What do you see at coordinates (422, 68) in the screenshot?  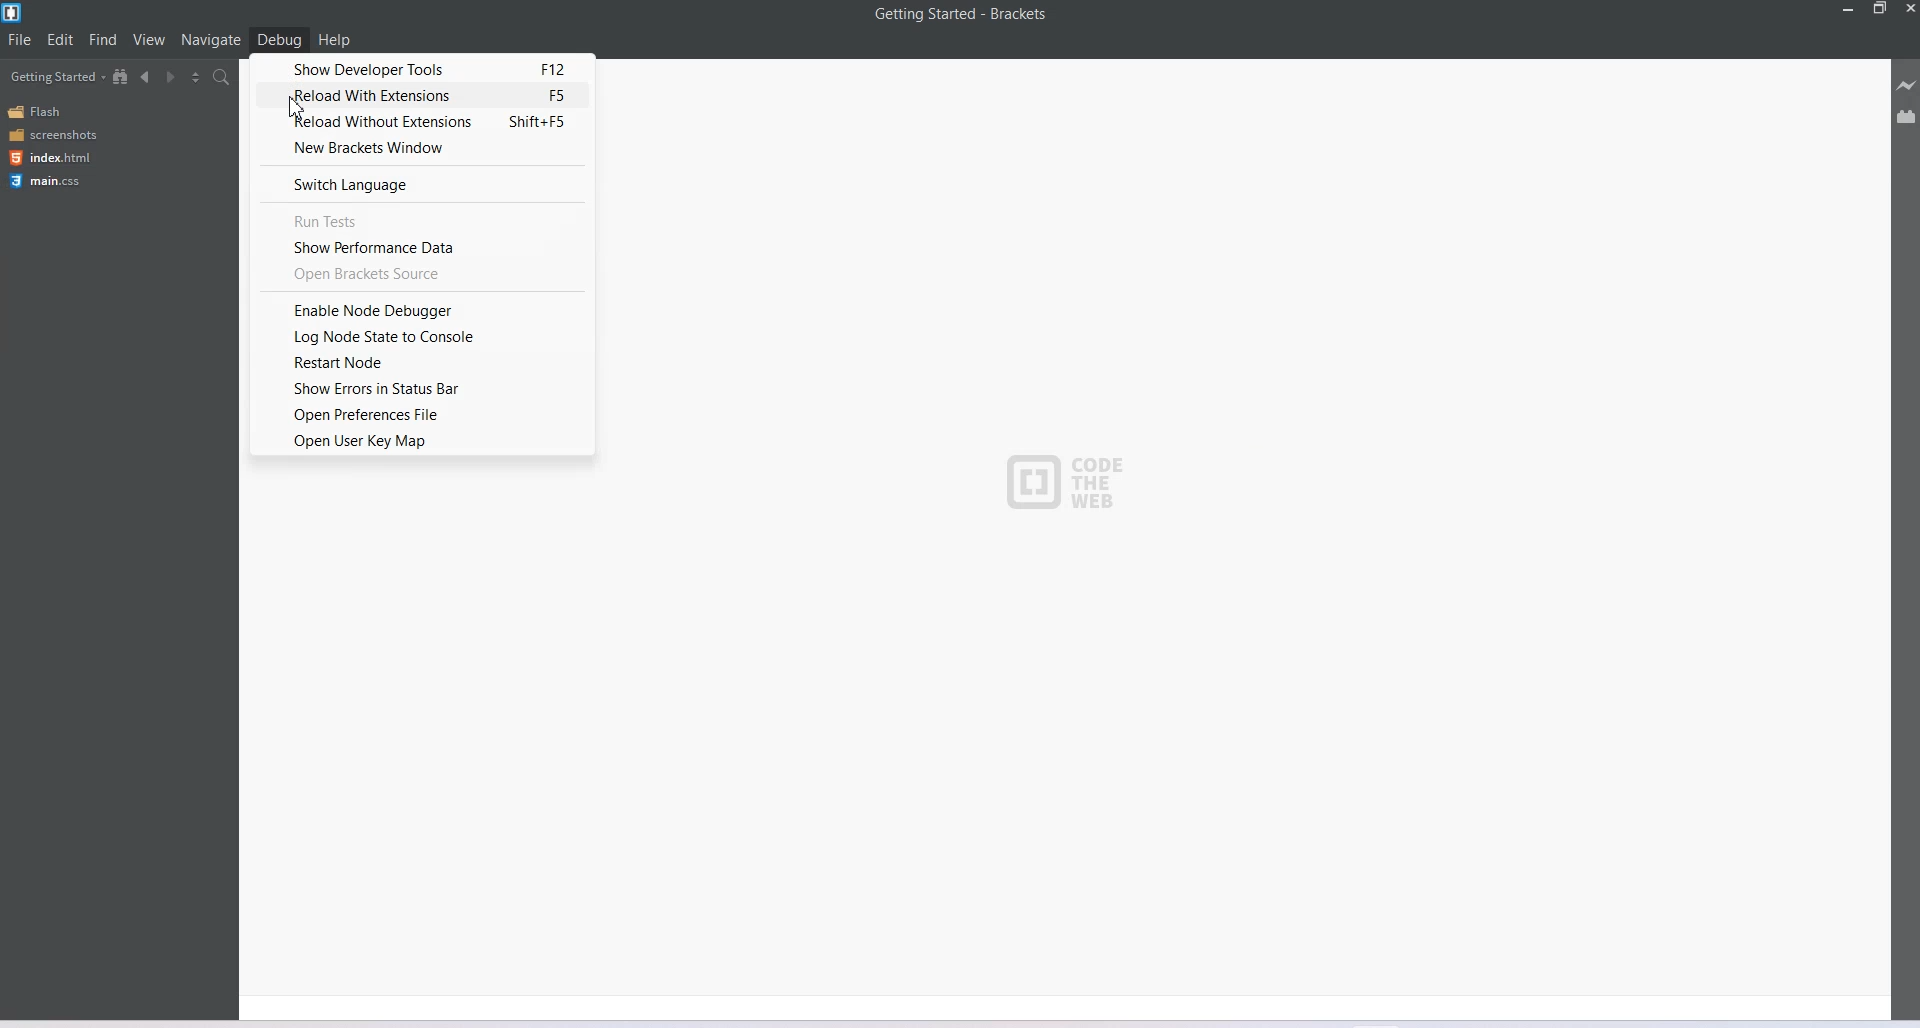 I see `Show developer tools` at bounding box center [422, 68].